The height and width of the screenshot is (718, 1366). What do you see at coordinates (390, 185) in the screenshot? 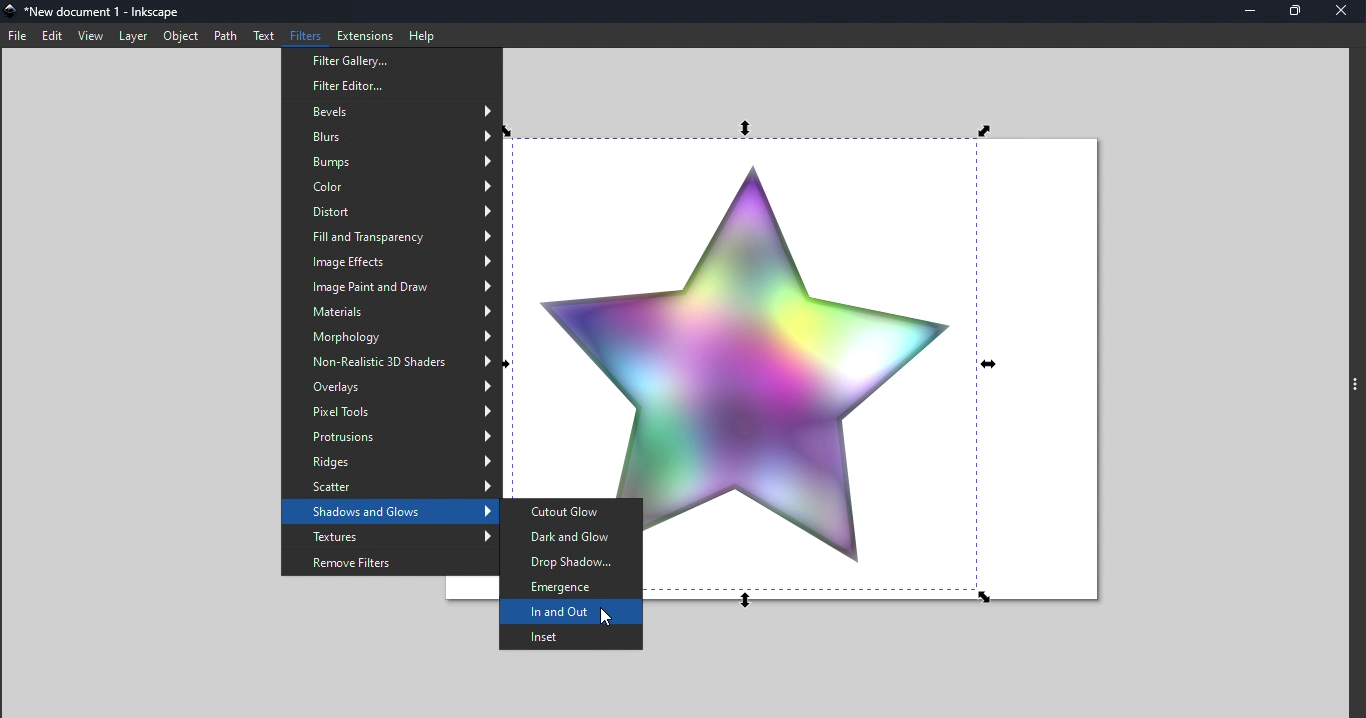
I see `Color ` at bounding box center [390, 185].